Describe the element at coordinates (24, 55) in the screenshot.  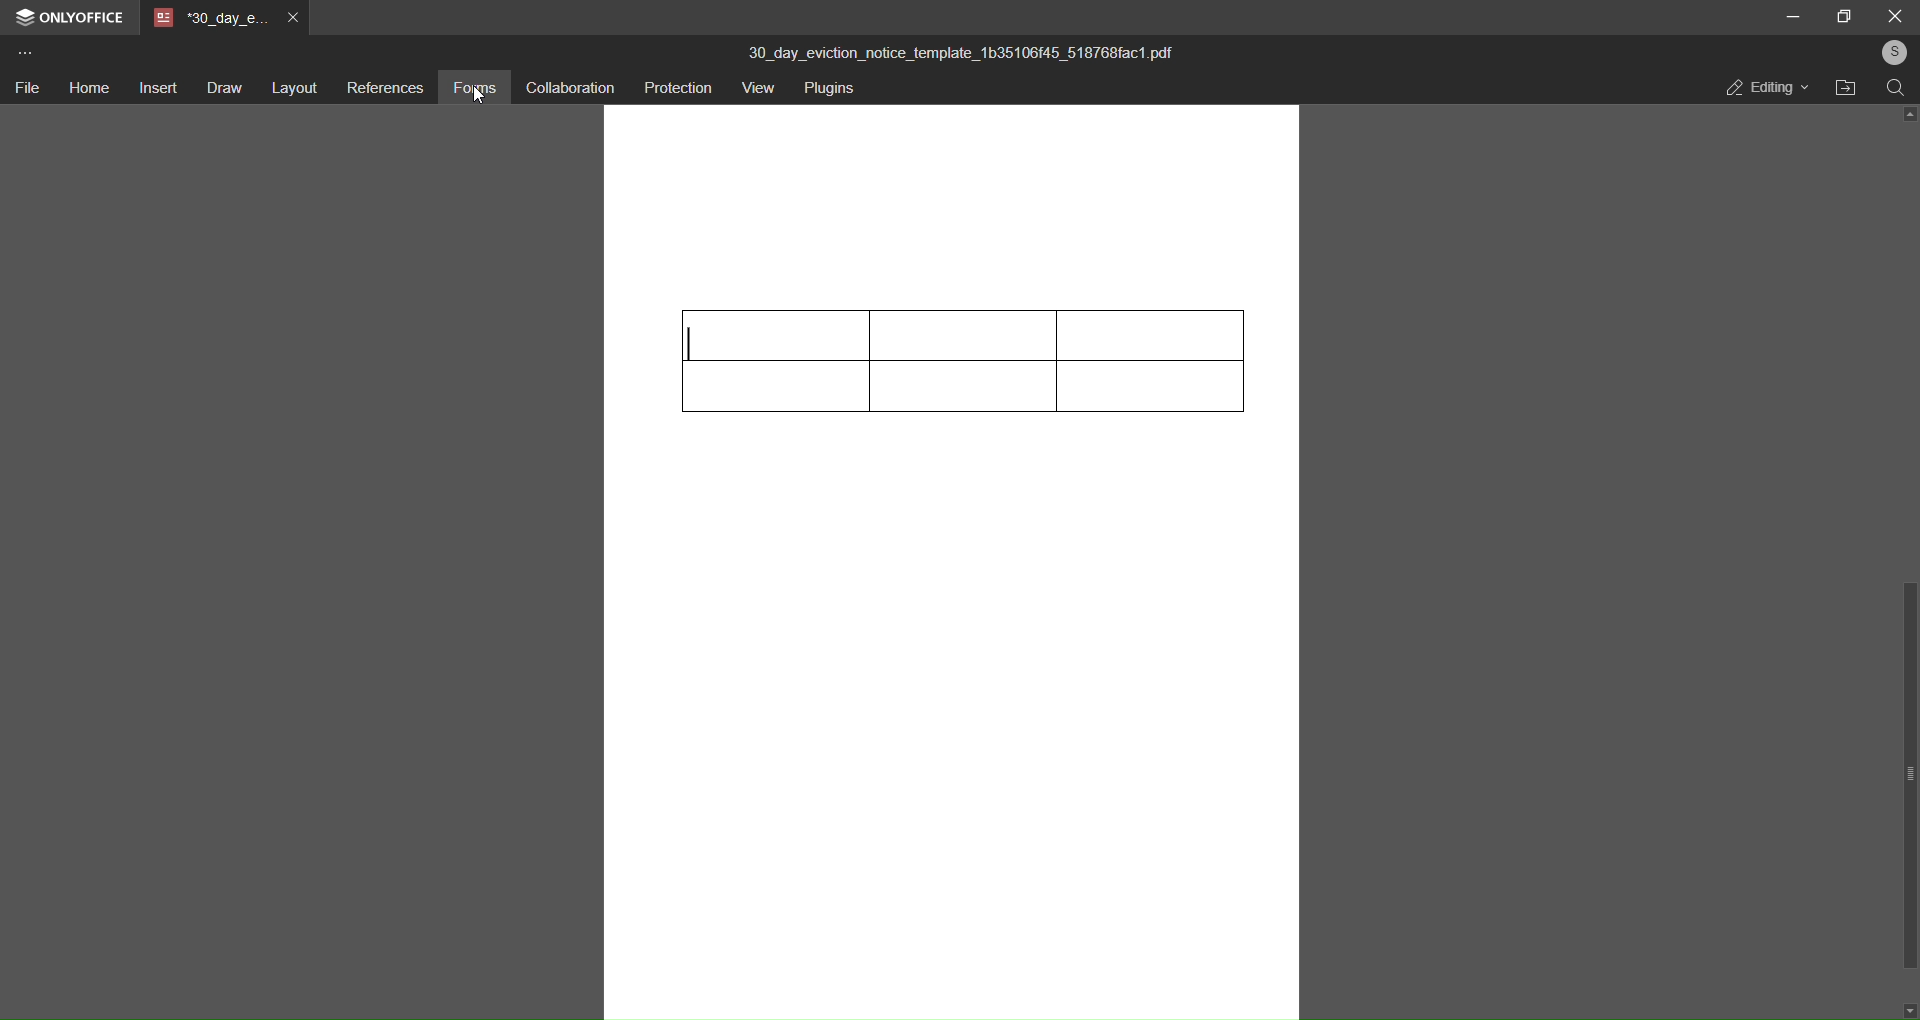
I see `more` at that location.